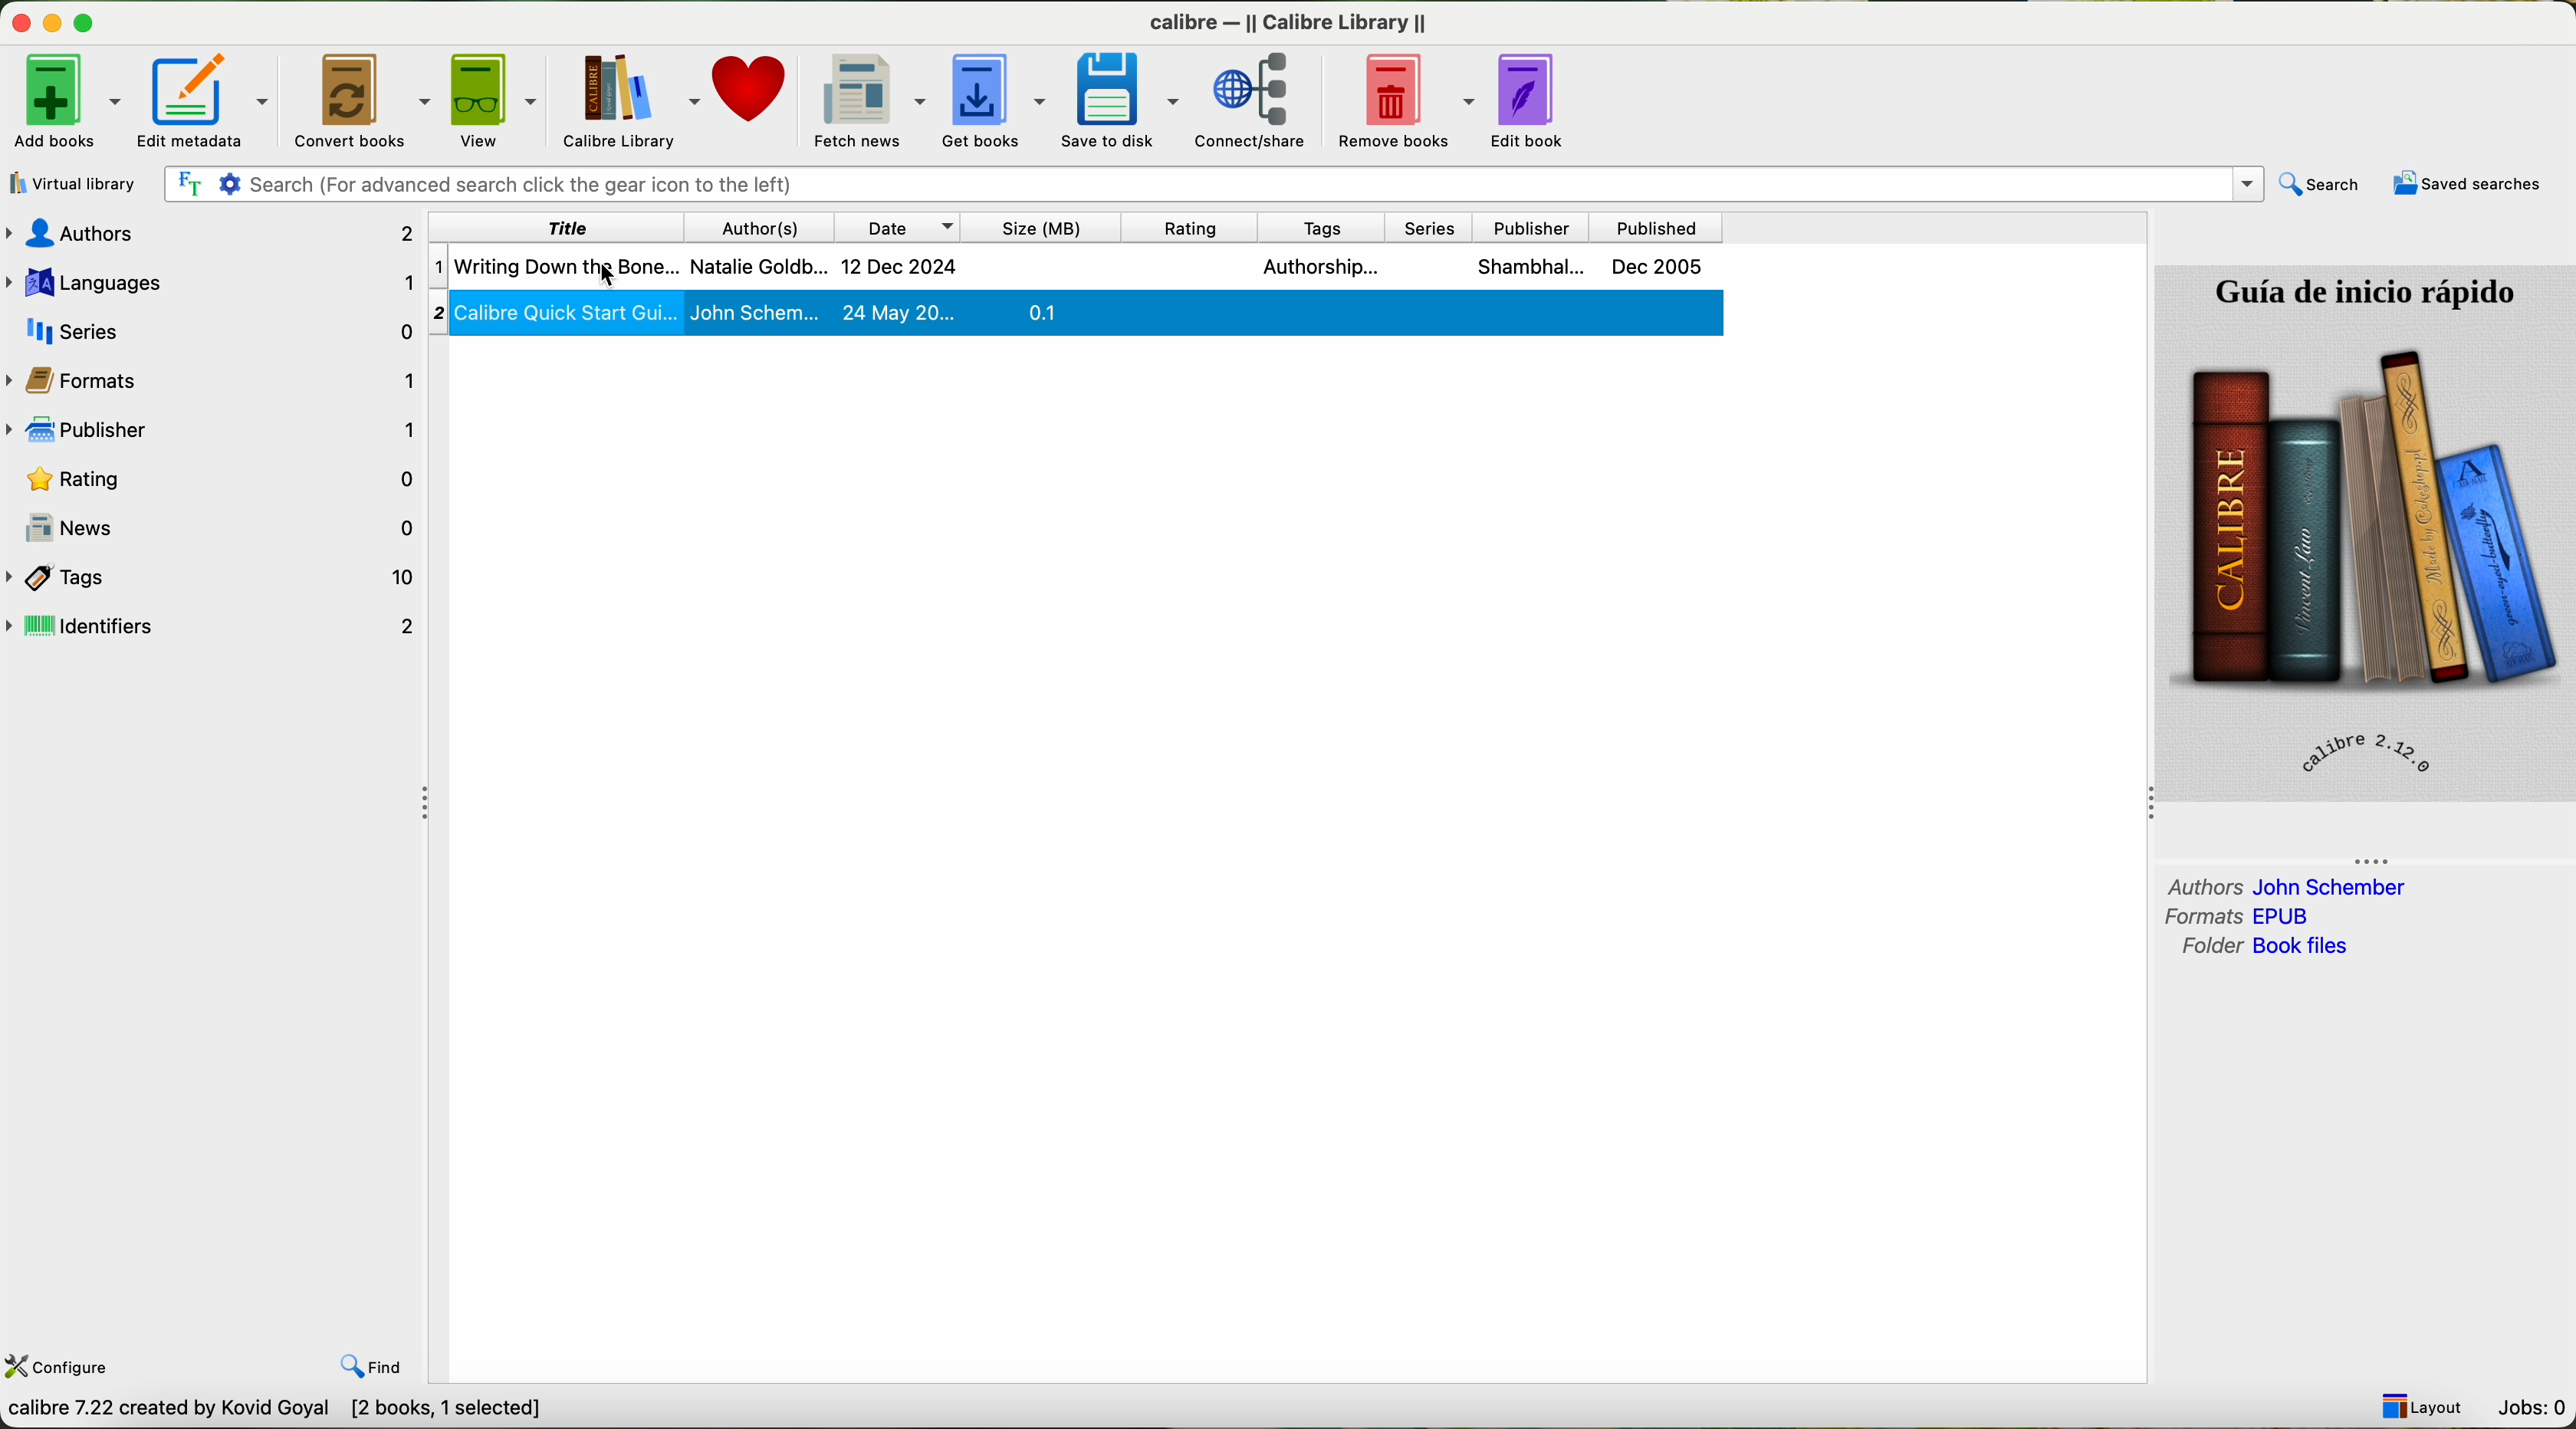  What do you see at coordinates (2286, 885) in the screenshot?
I see `authors` at bounding box center [2286, 885].